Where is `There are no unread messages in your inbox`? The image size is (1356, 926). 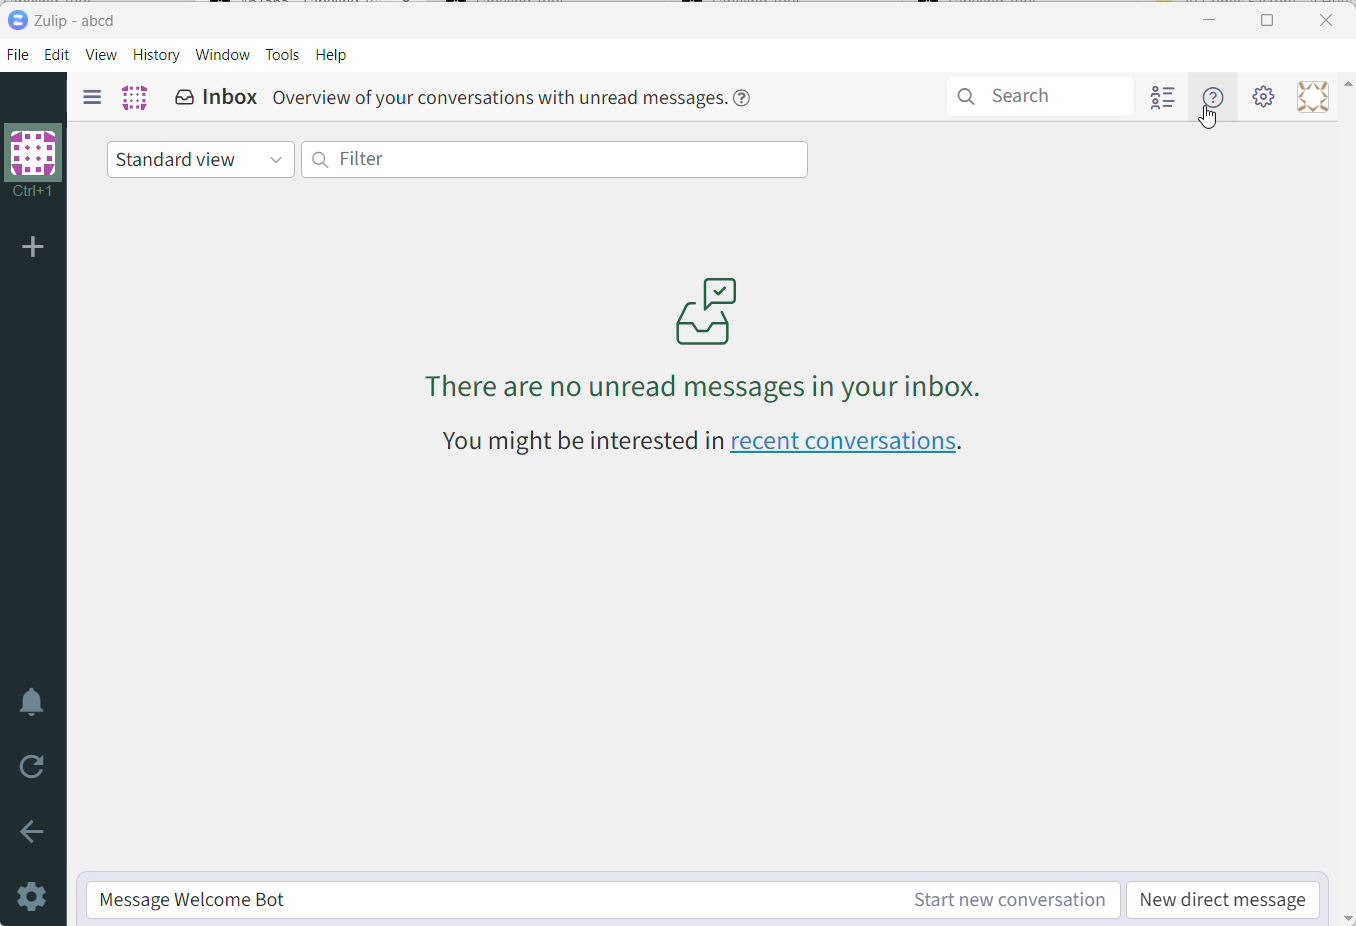 There are no unread messages in your inbox is located at coordinates (706, 325).